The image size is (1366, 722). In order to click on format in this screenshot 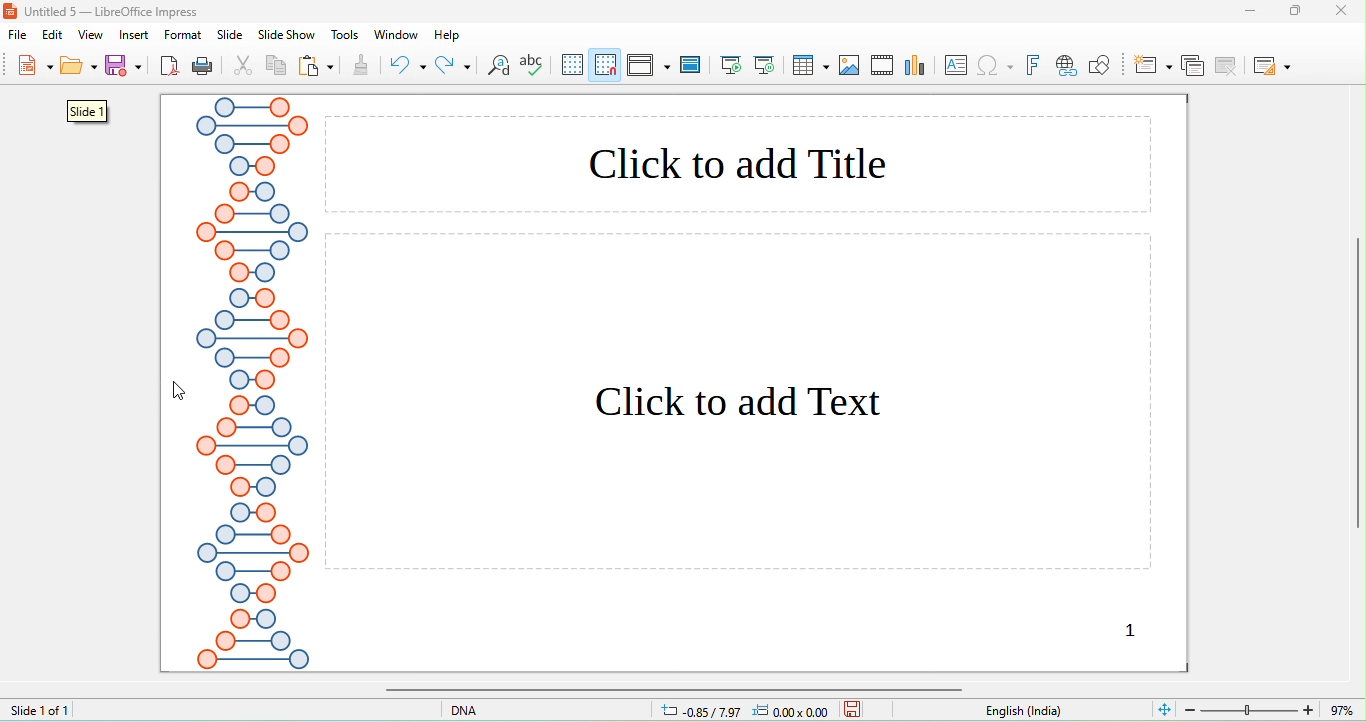, I will do `click(183, 35)`.